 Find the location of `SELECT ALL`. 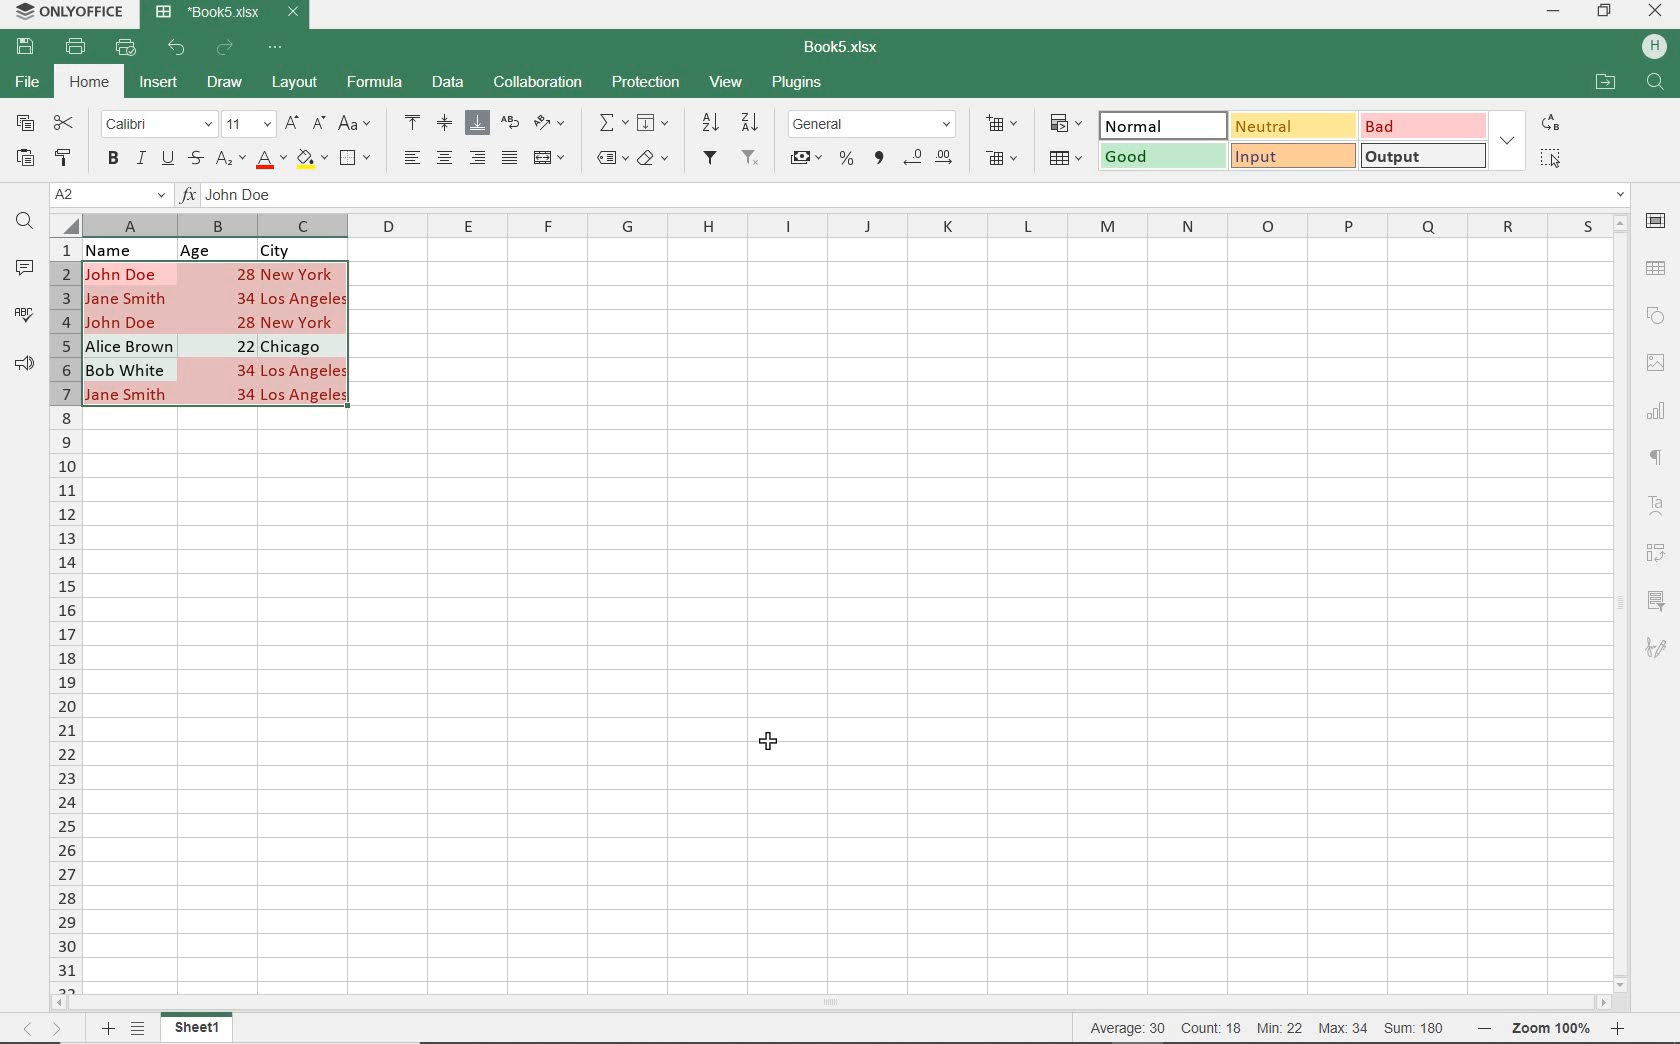

SELECT ALL is located at coordinates (1550, 157).